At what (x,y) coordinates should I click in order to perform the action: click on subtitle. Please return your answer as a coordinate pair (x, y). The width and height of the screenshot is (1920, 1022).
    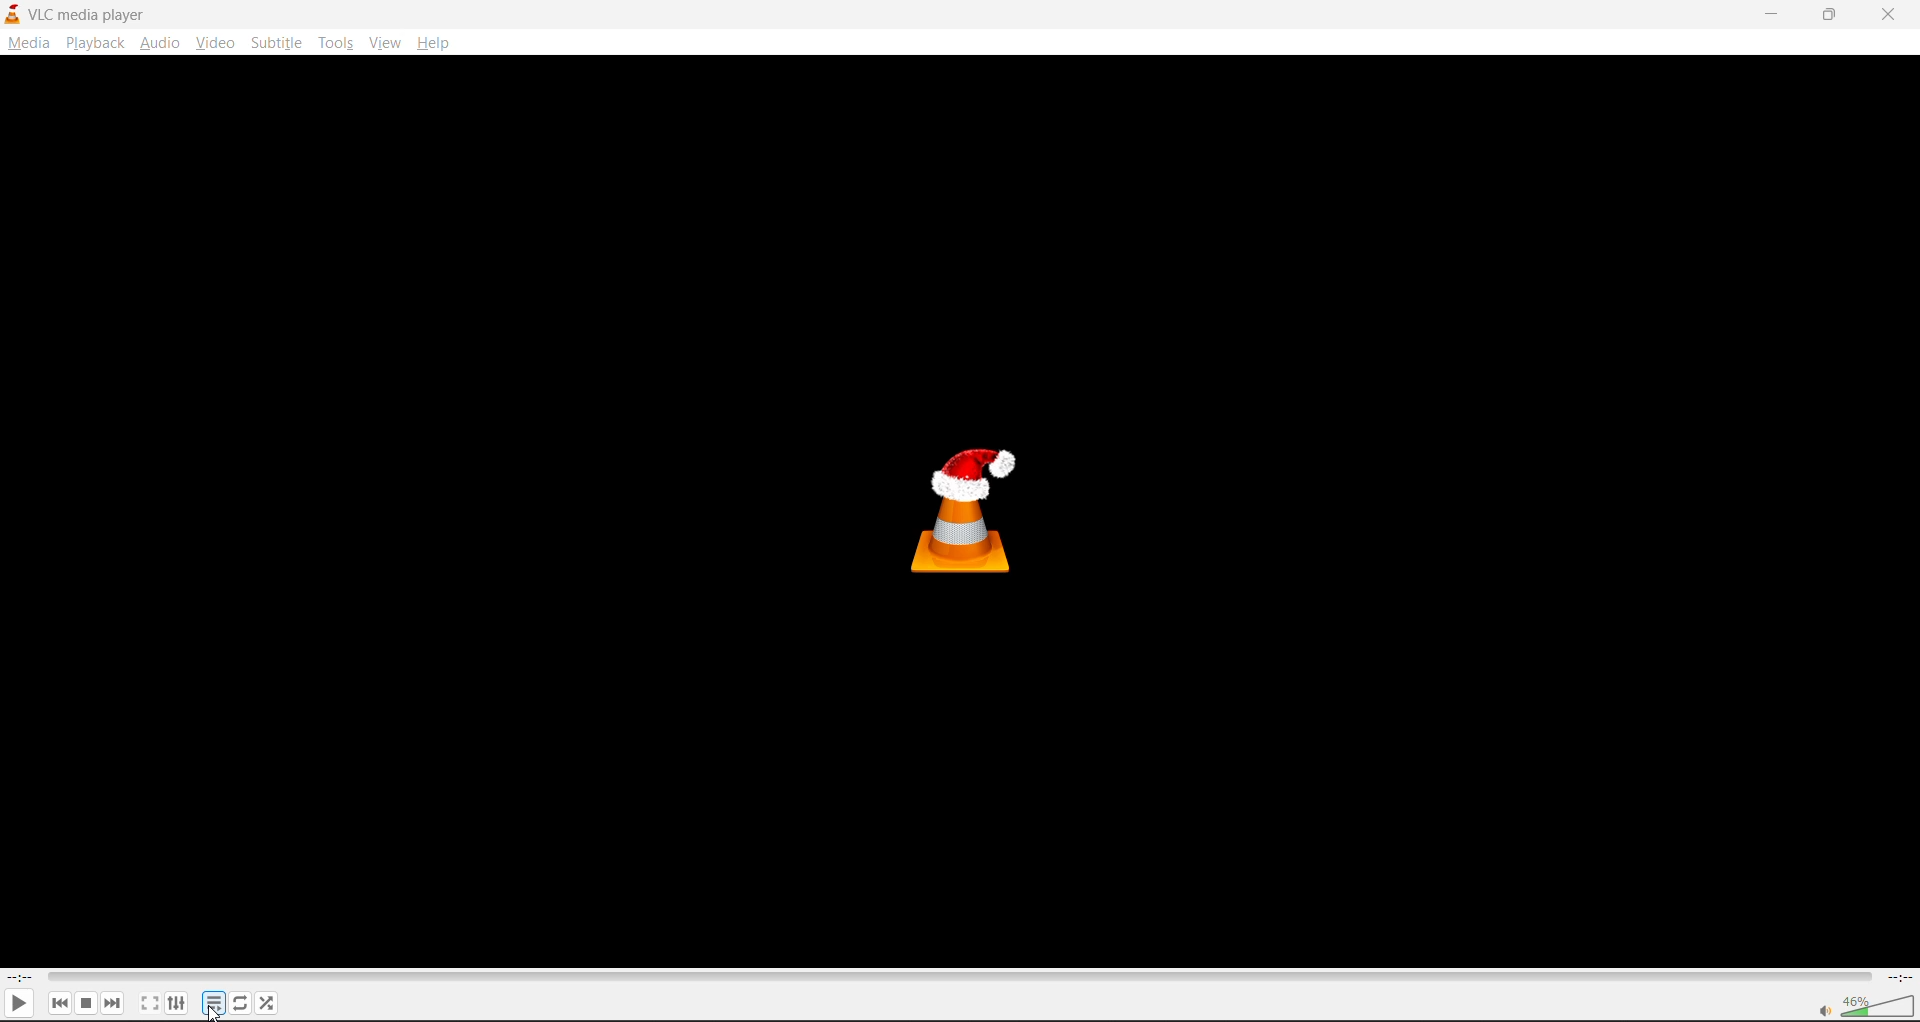
    Looking at the image, I should click on (279, 43).